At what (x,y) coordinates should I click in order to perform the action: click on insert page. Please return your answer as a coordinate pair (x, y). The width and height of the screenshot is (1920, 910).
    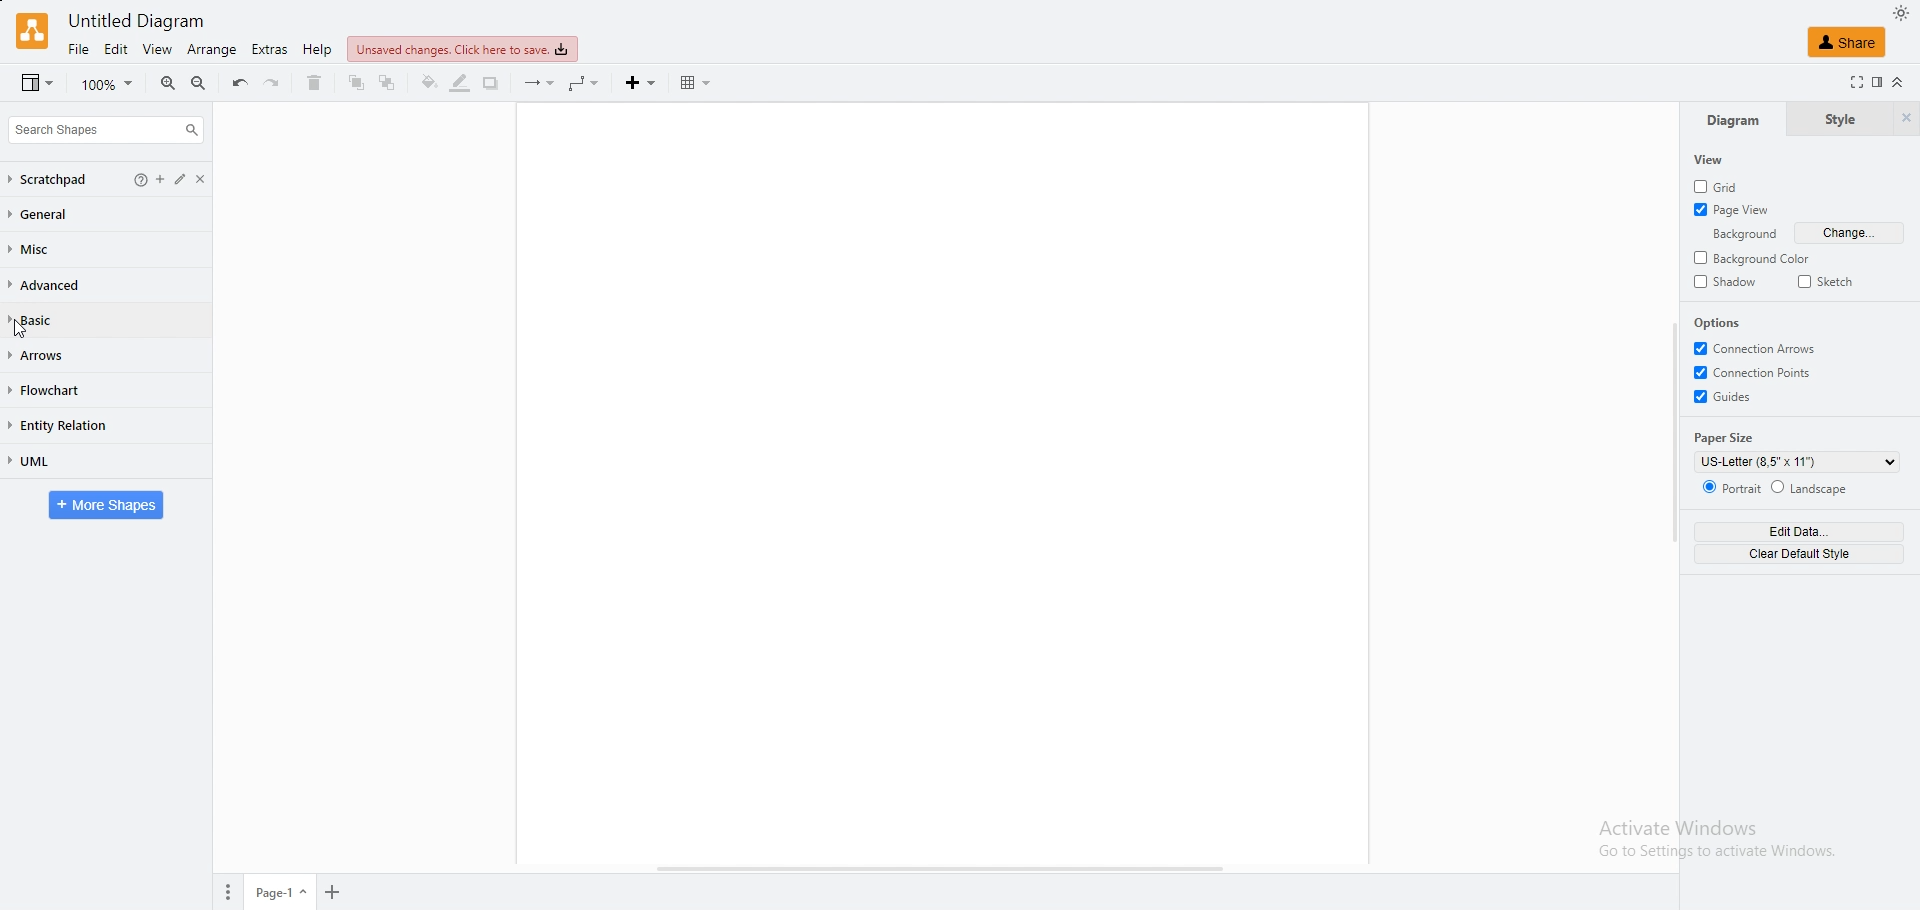
    Looking at the image, I should click on (331, 891).